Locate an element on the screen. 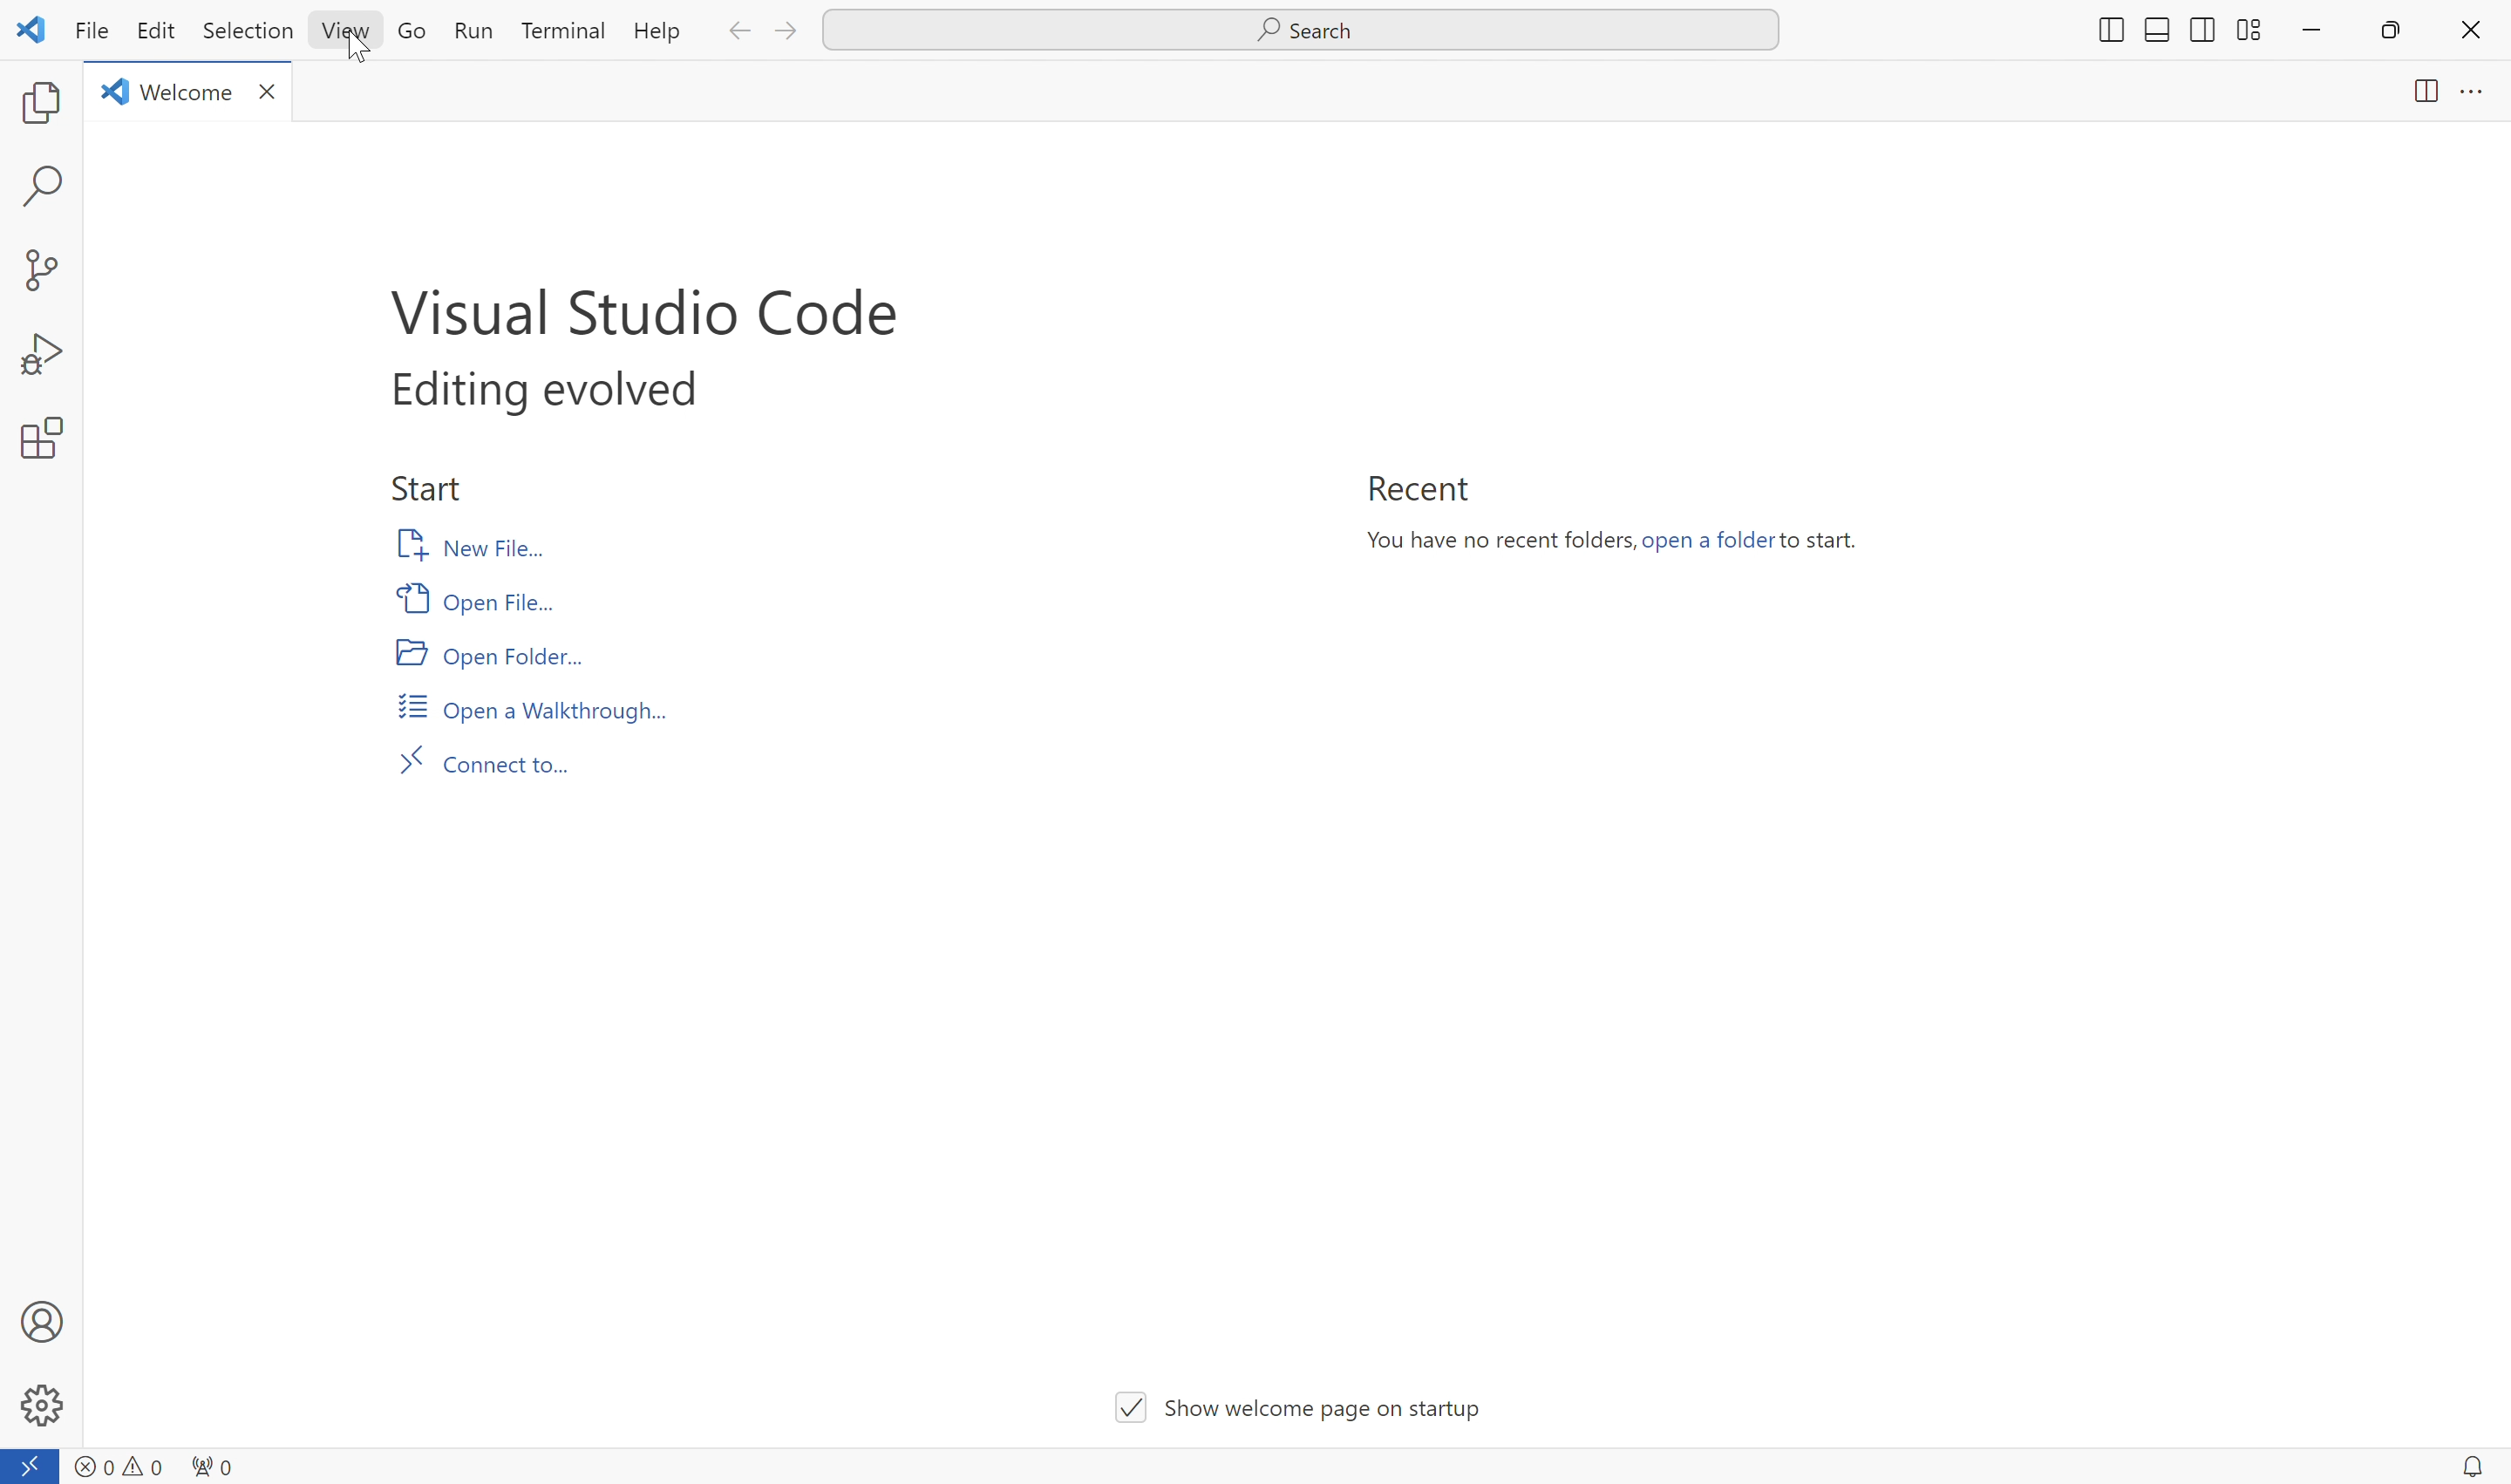 This screenshot has width=2511, height=1484. back is located at coordinates (742, 33).